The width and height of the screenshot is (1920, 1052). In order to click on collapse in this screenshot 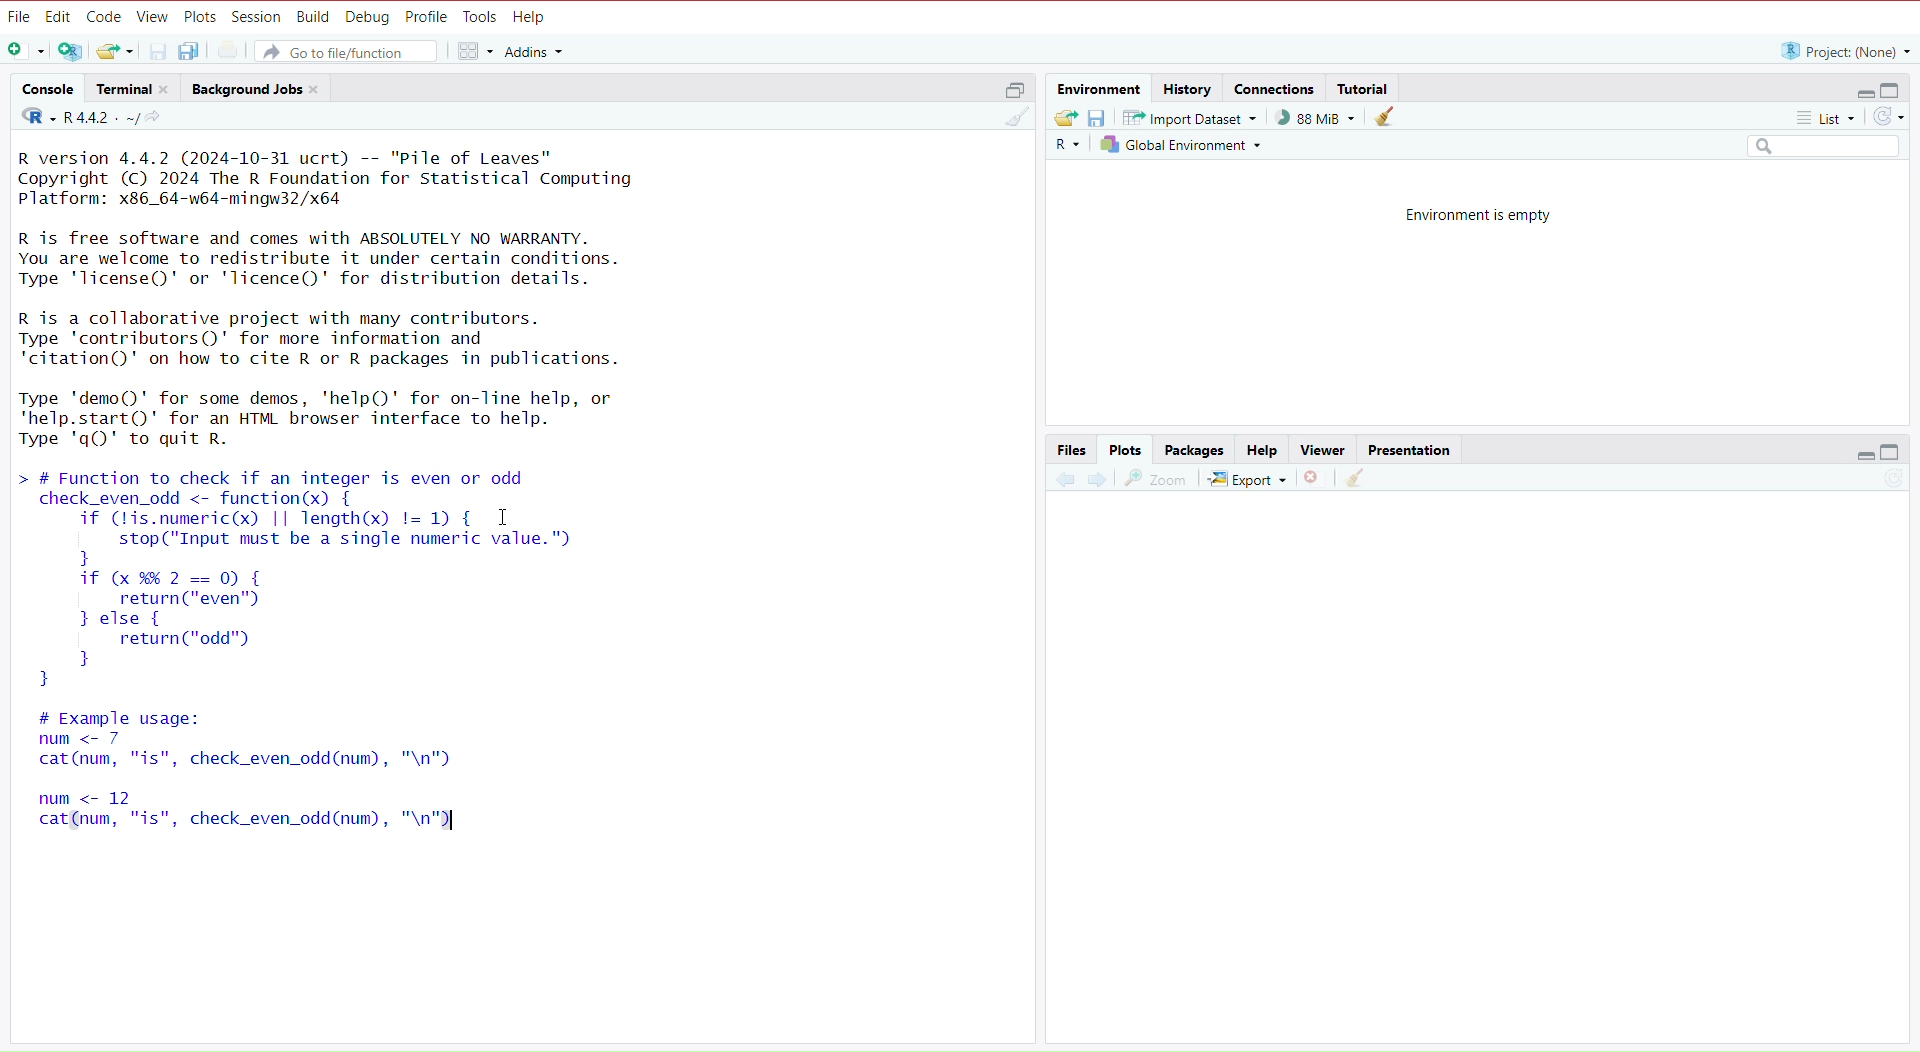, I will do `click(1895, 91)`.